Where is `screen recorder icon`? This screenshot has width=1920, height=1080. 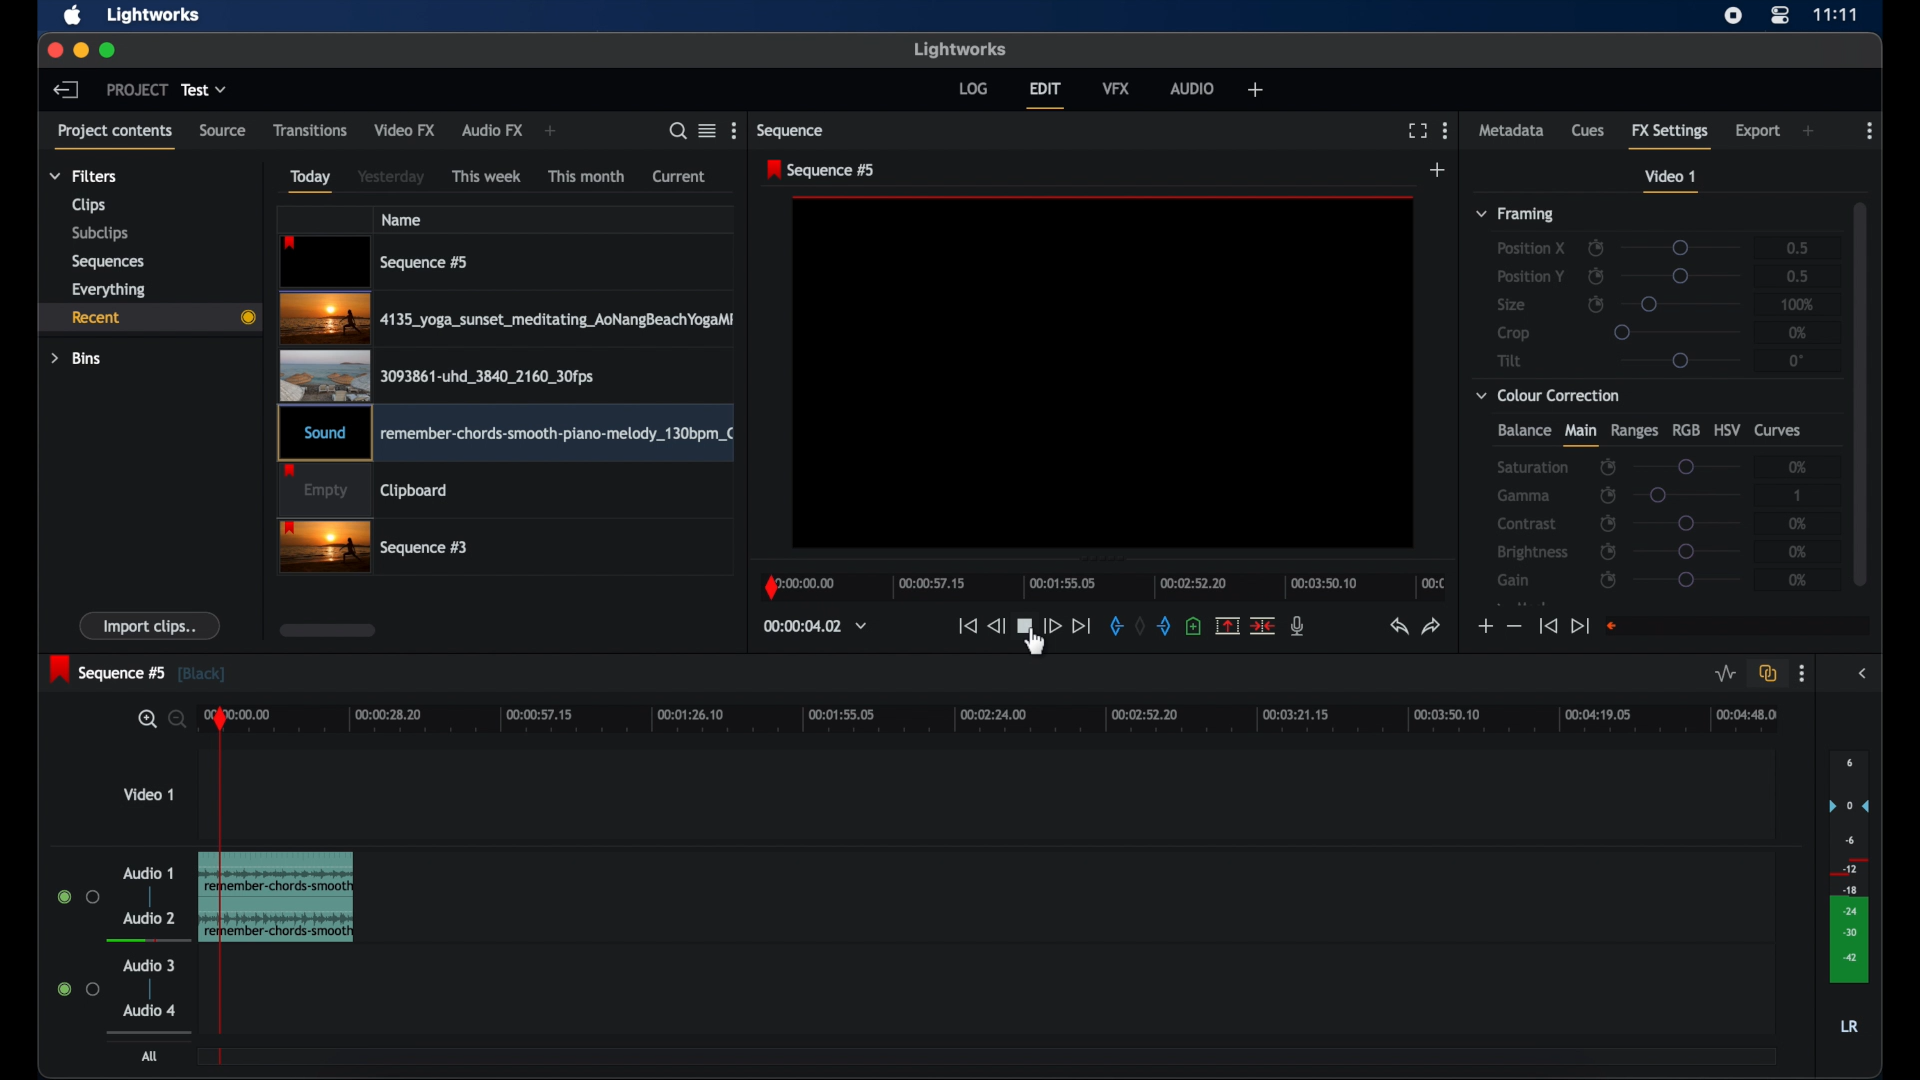 screen recorder icon is located at coordinates (1733, 16).